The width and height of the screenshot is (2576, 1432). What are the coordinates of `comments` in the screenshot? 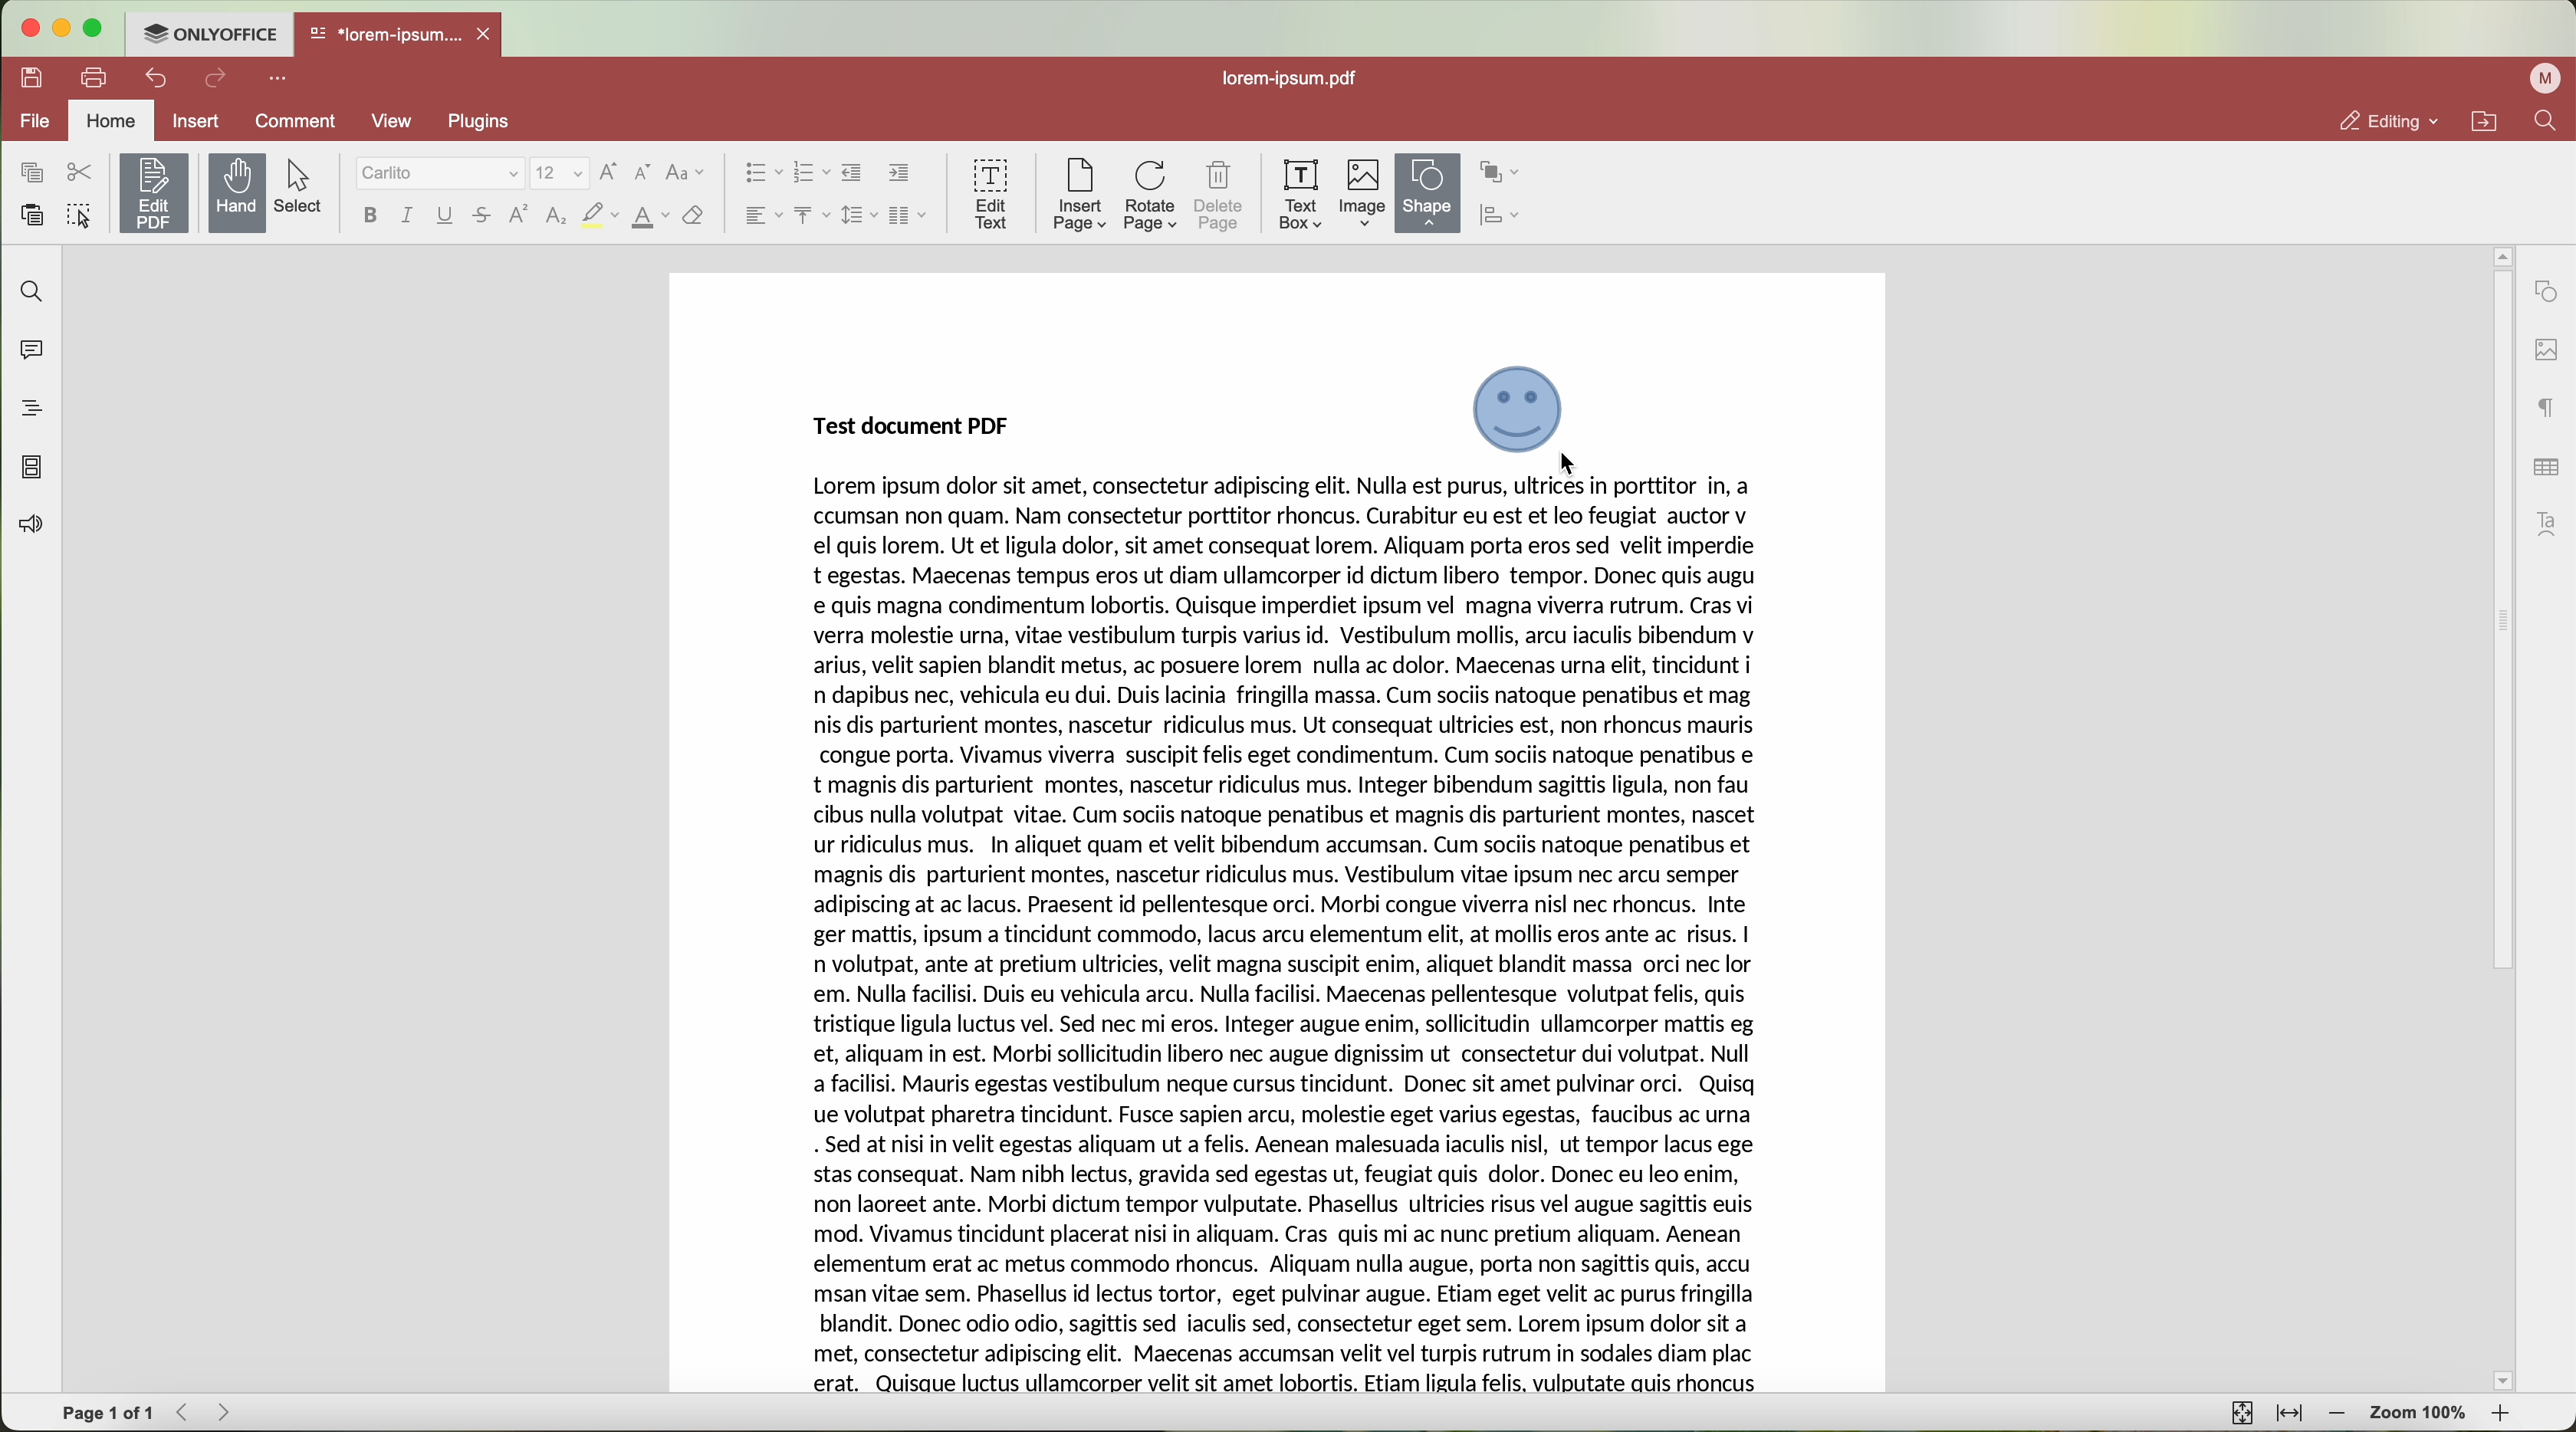 It's located at (30, 354).